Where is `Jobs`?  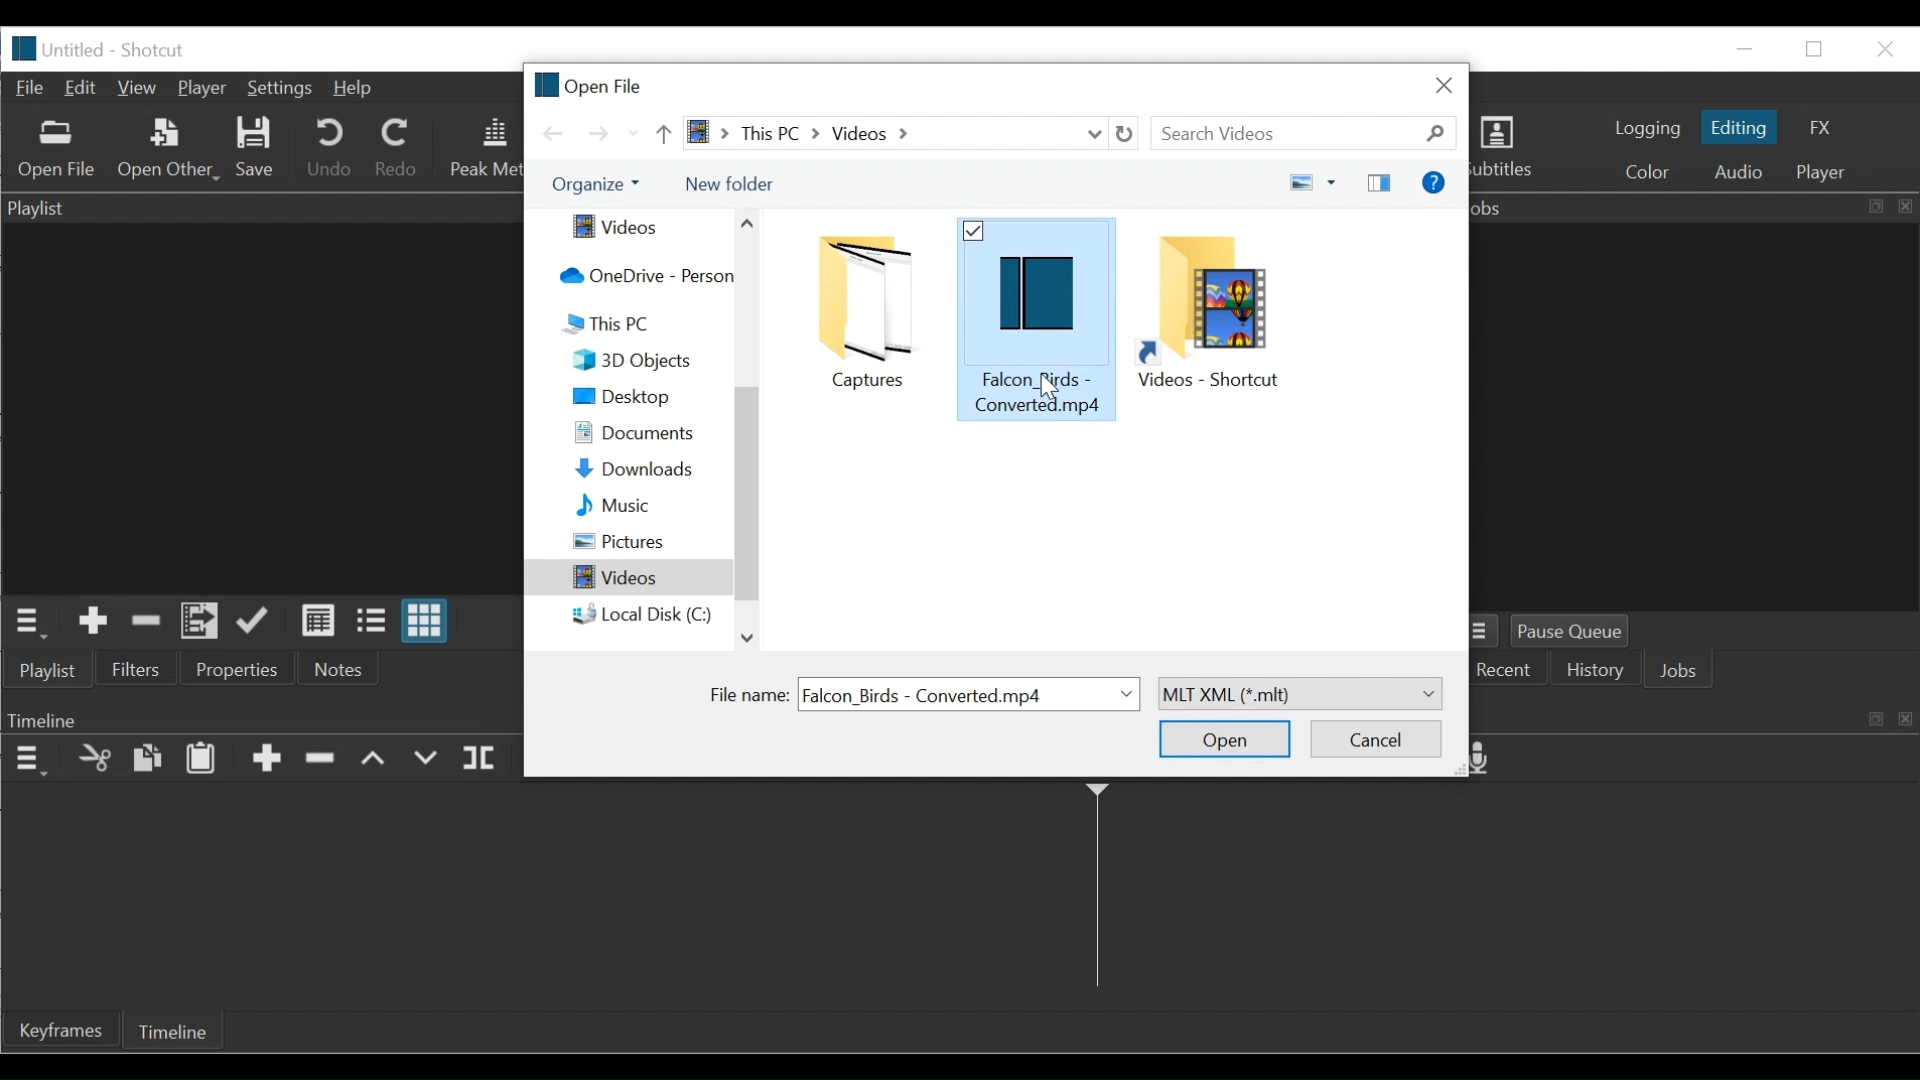 Jobs is located at coordinates (1684, 672).